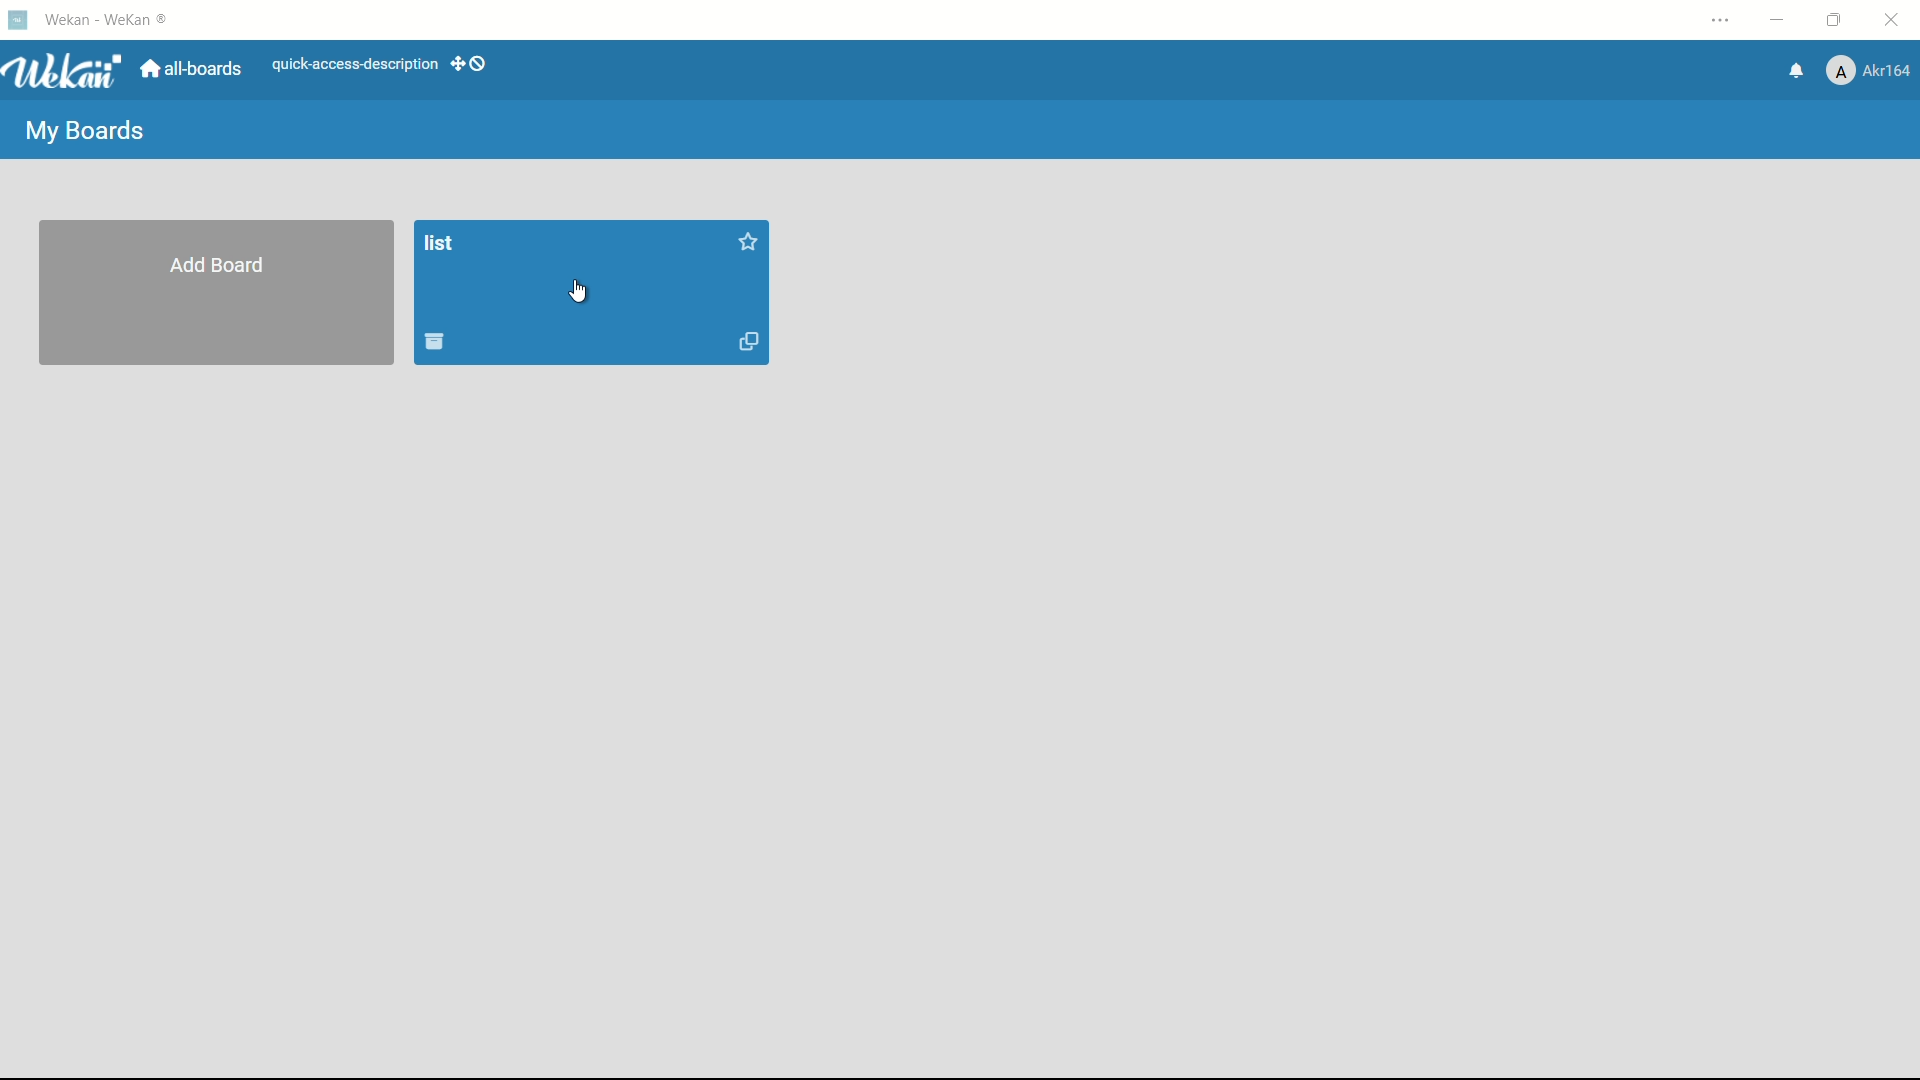 This screenshot has width=1920, height=1080. Describe the element at coordinates (87, 132) in the screenshot. I see `my boards` at that location.